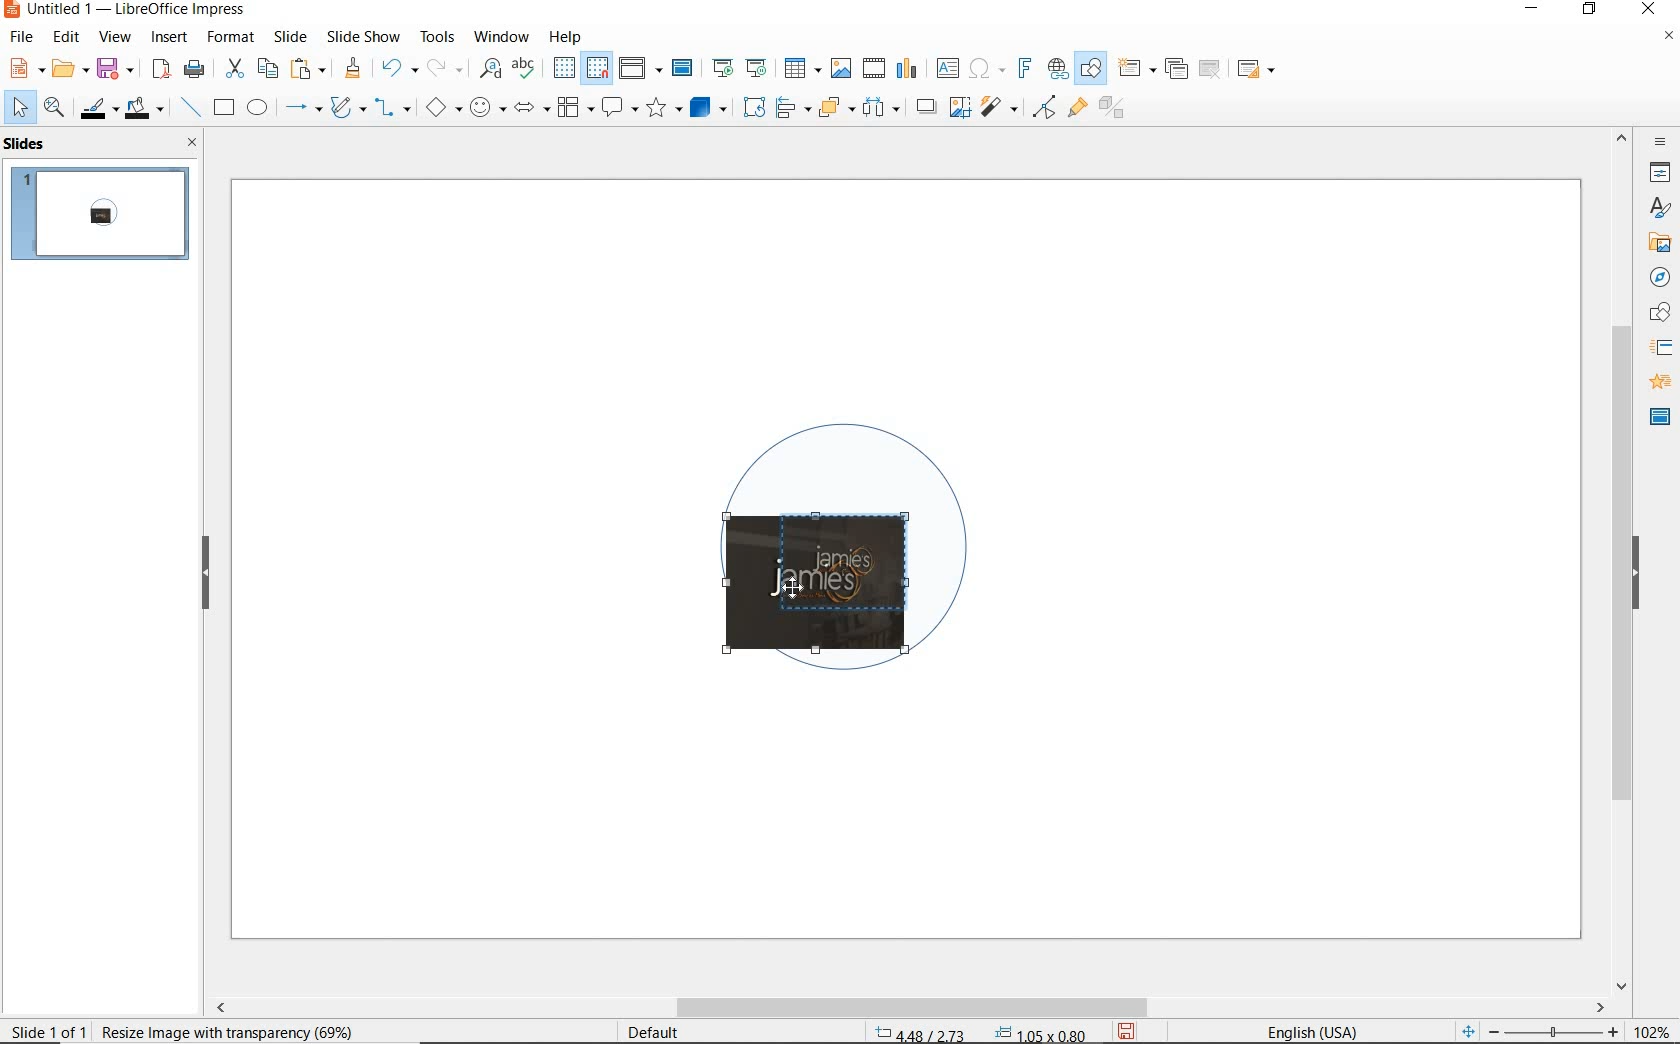  What do you see at coordinates (257, 109) in the screenshot?
I see `ellipse` at bounding box center [257, 109].